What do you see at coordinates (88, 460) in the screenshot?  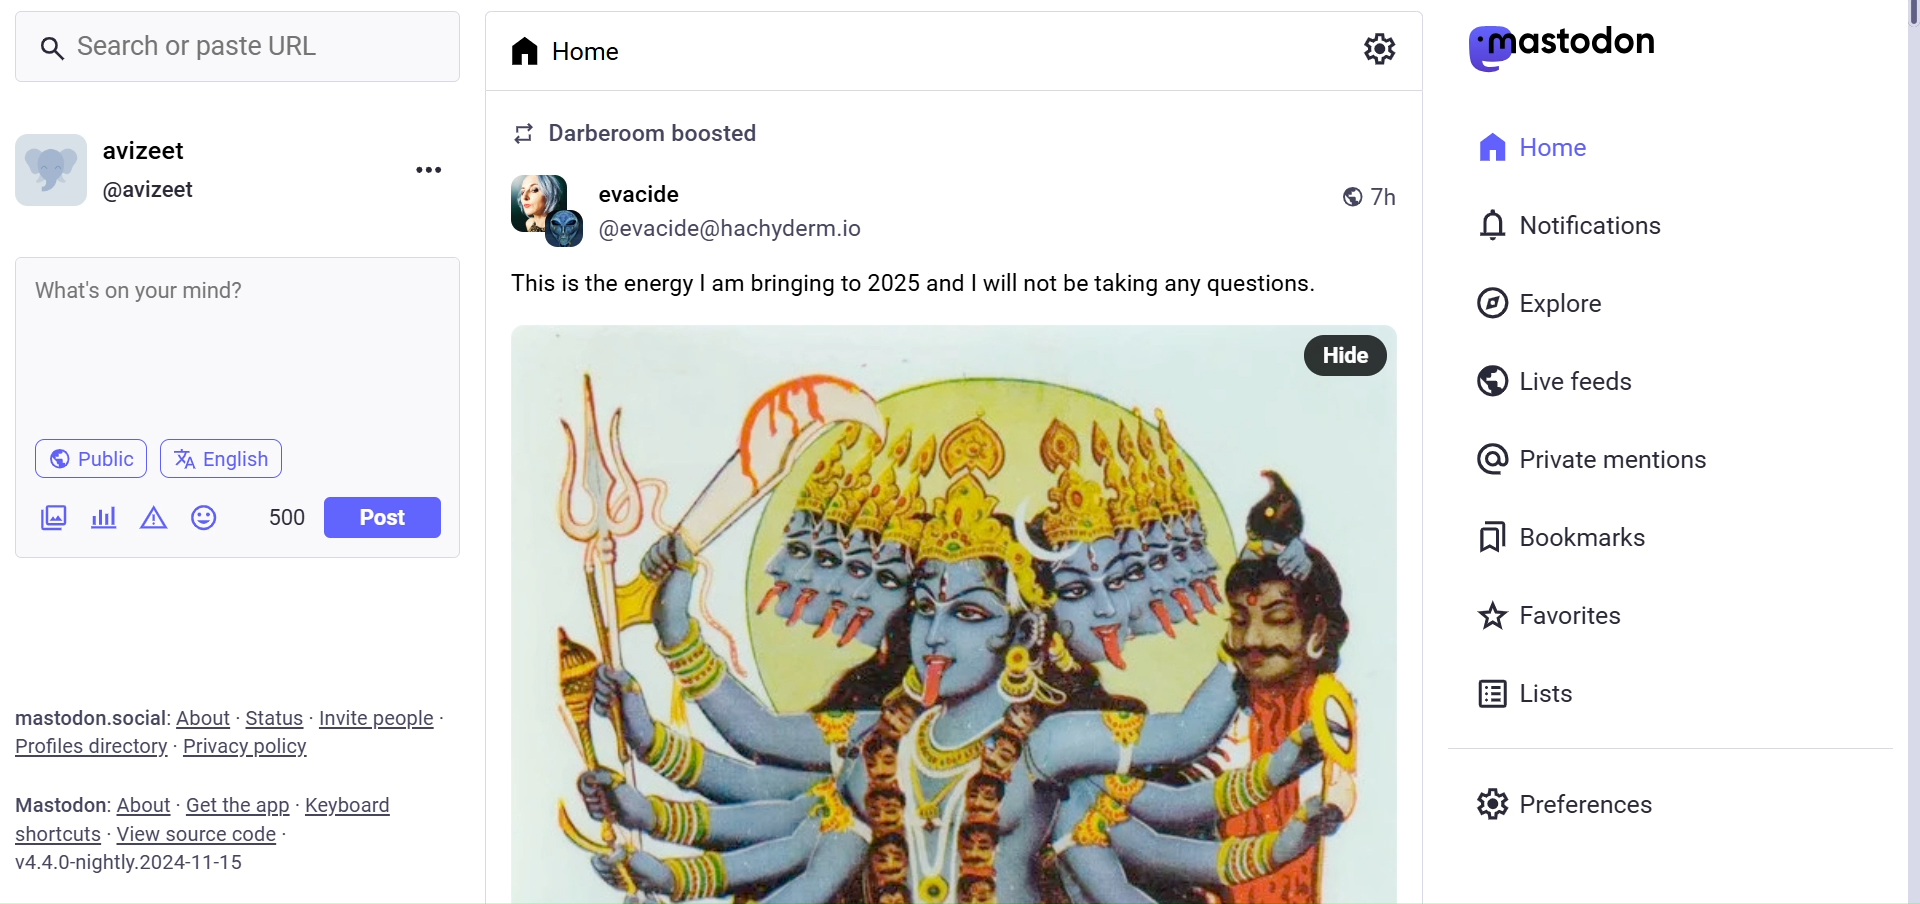 I see `Public` at bounding box center [88, 460].